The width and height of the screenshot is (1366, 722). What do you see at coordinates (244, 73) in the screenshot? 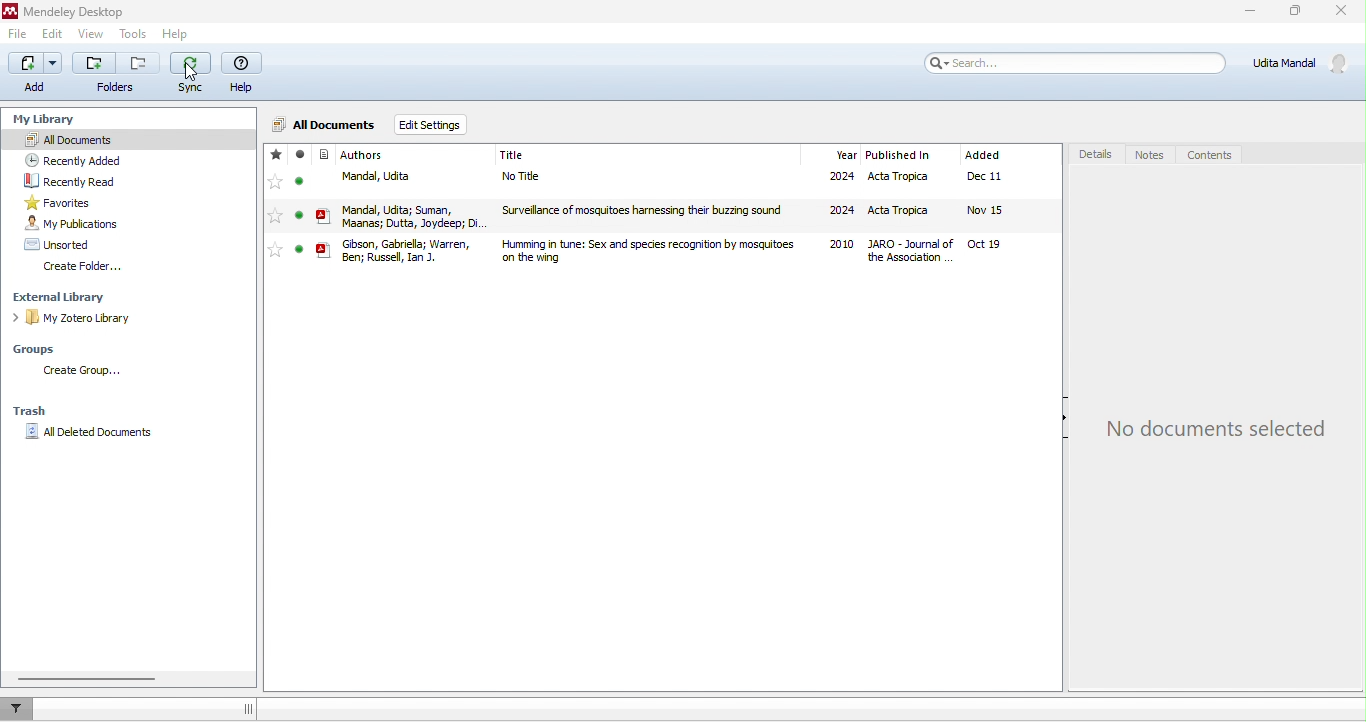
I see `help` at bounding box center [244, 73].